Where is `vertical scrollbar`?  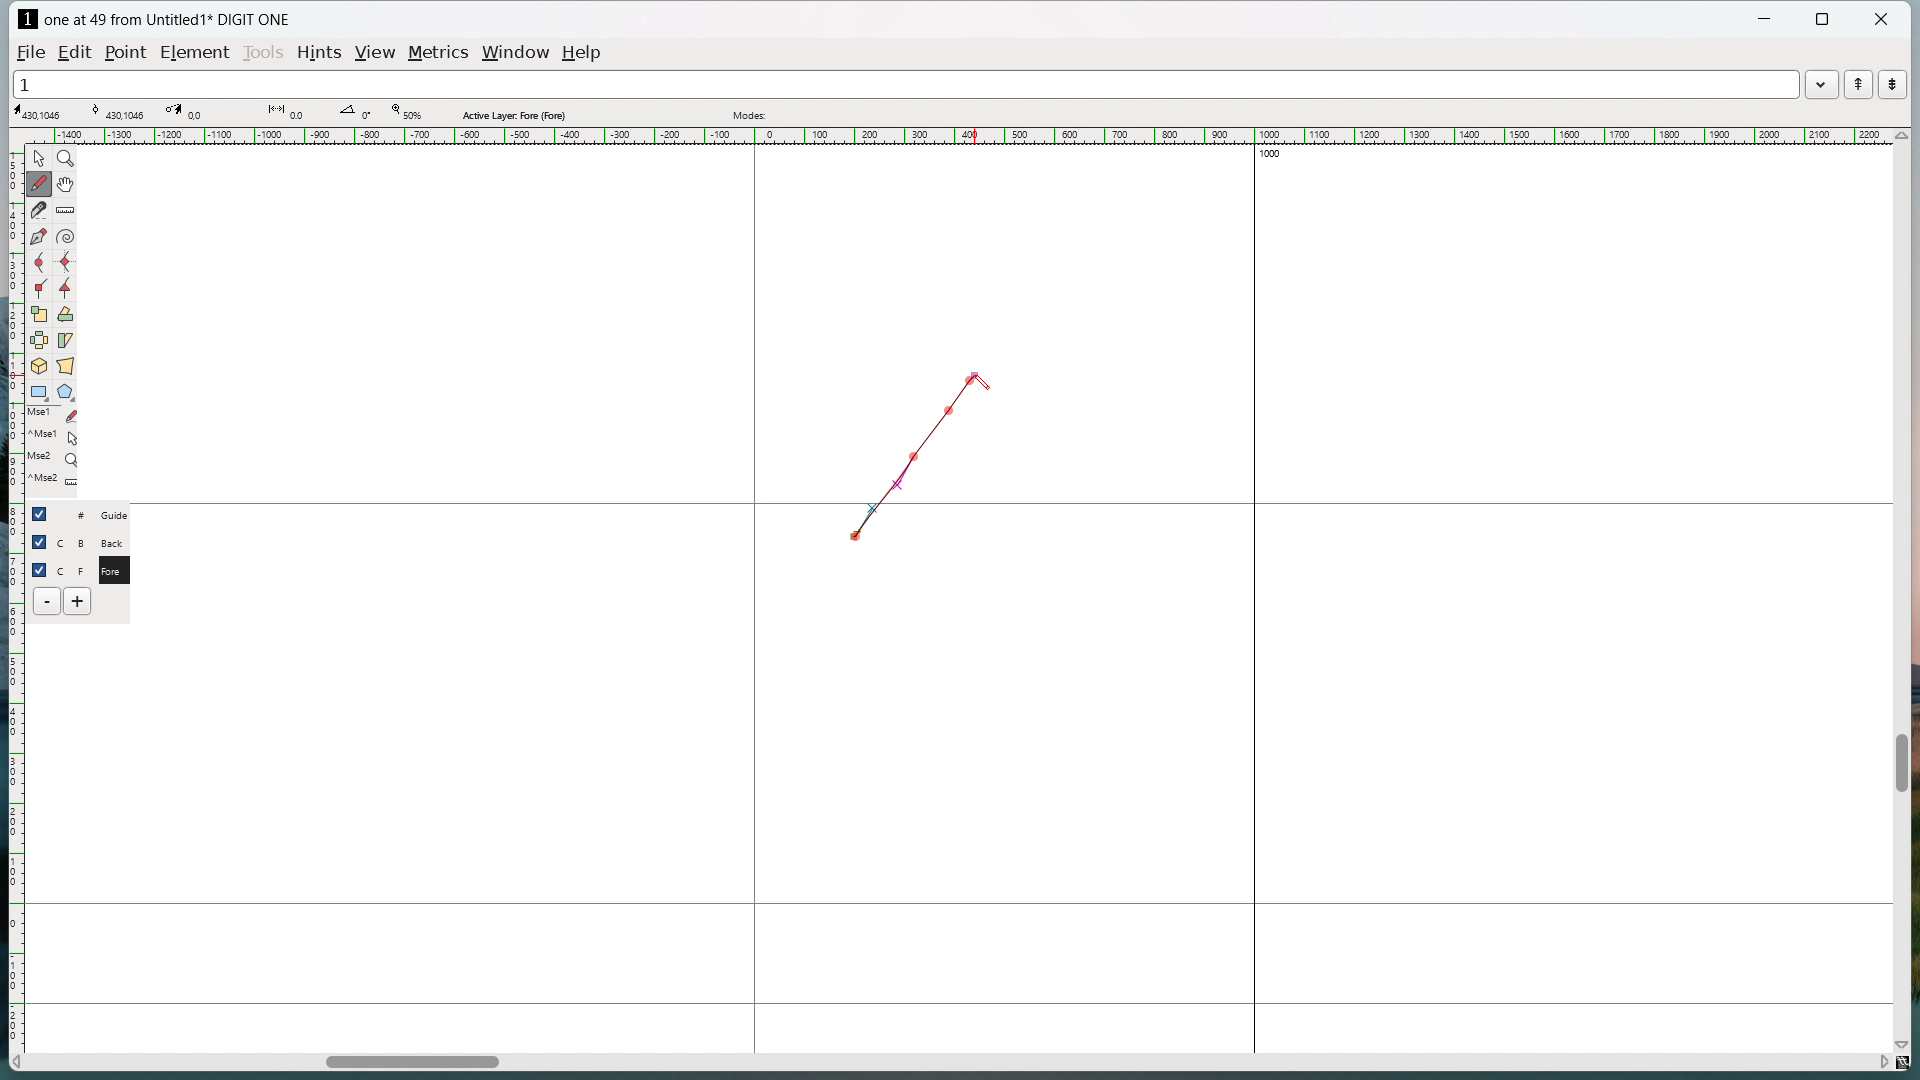
vertical scrollbar is located at coordinates (1900, 763).